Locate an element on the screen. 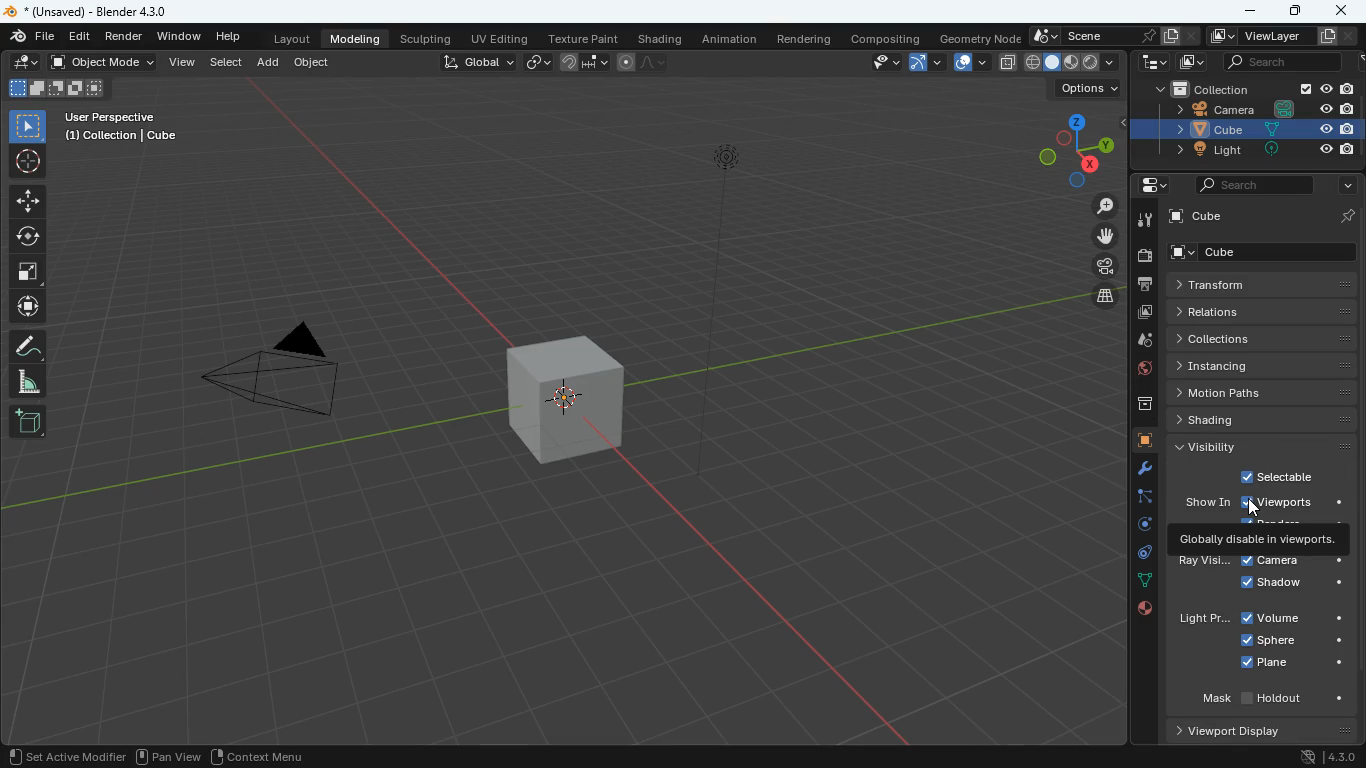 This screenshot has width=1366, height=768. image position is located at coordinates (55, 90).